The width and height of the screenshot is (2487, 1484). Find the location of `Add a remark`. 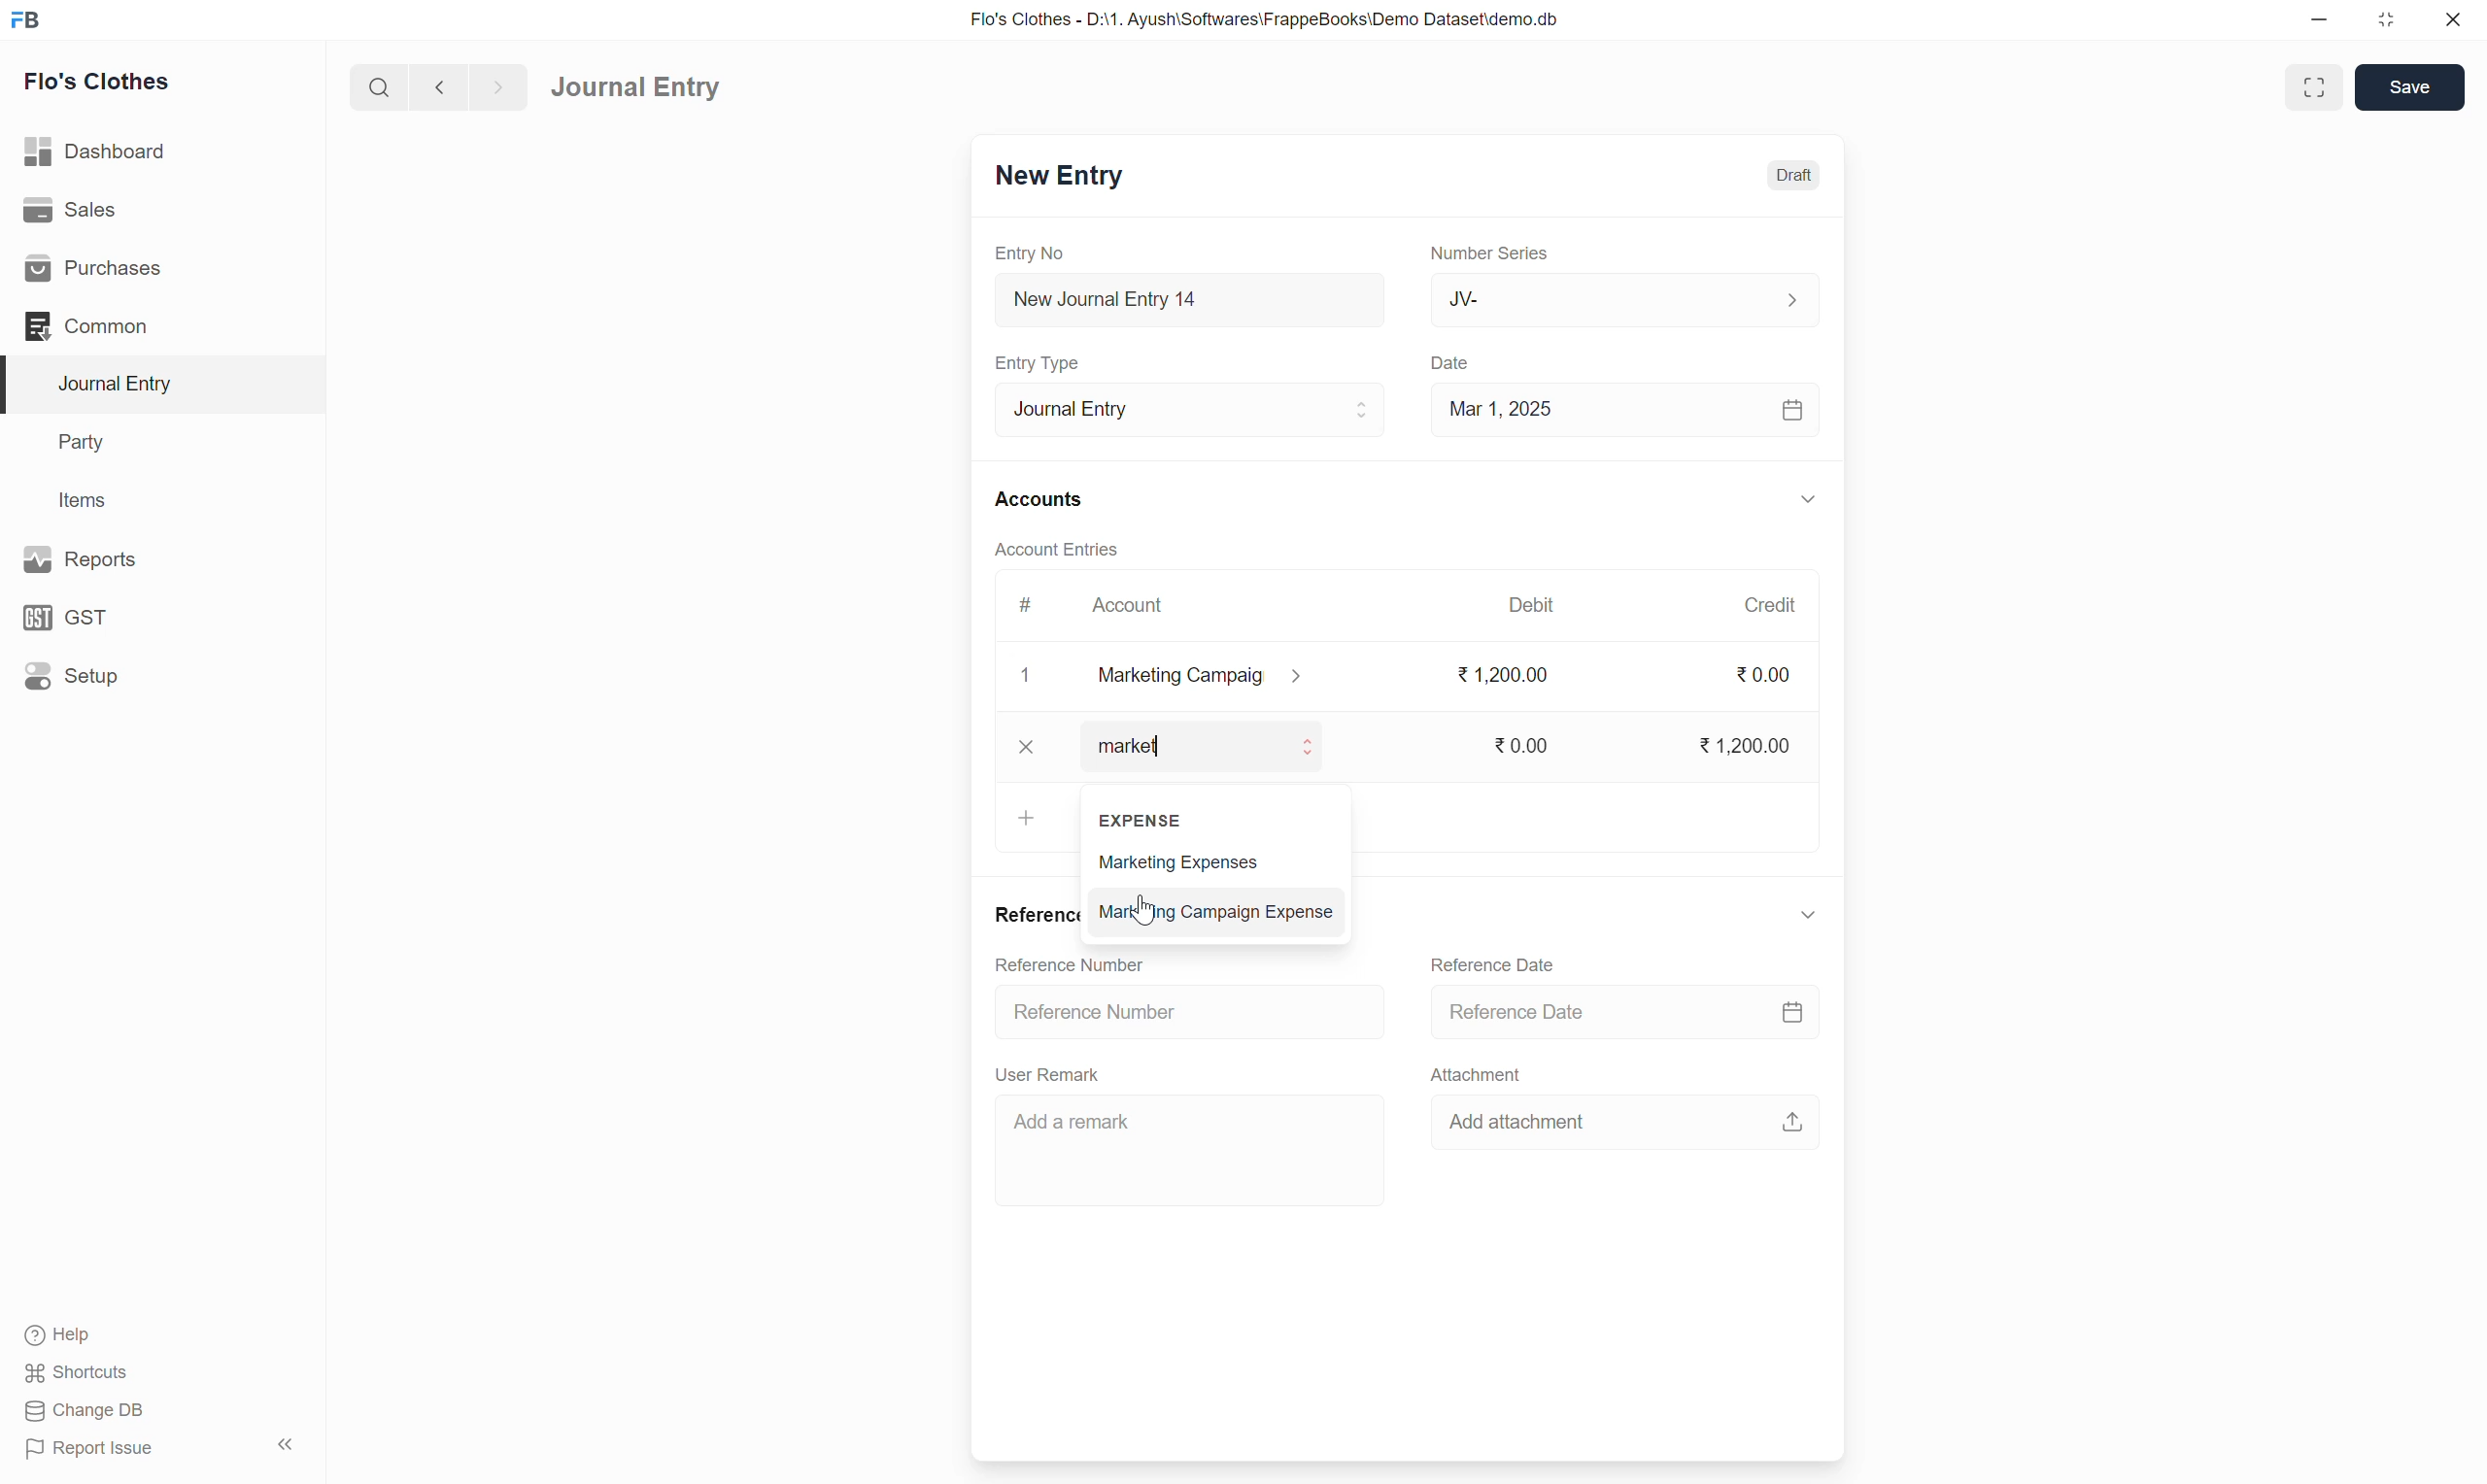

Add a remark is located at coordinates (1148, 1144).